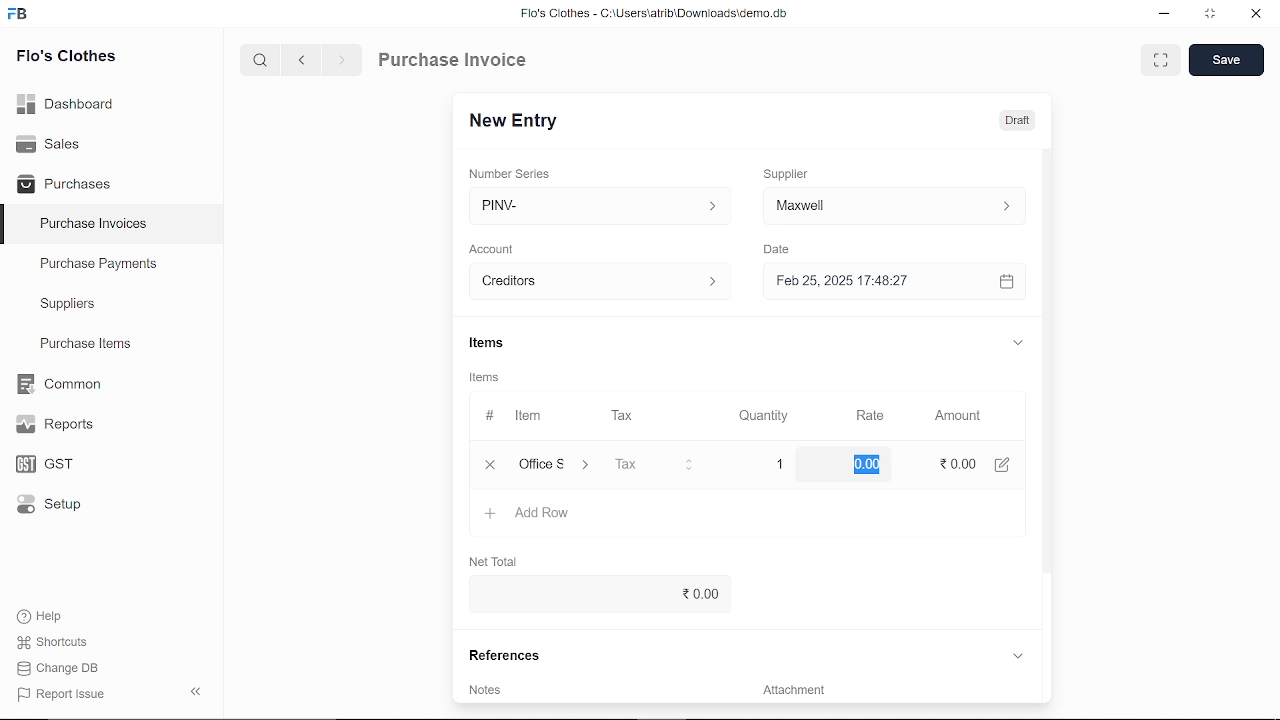 This screenshot has width=1280, height=720. I want to click on input Tax, so click(654, 464).